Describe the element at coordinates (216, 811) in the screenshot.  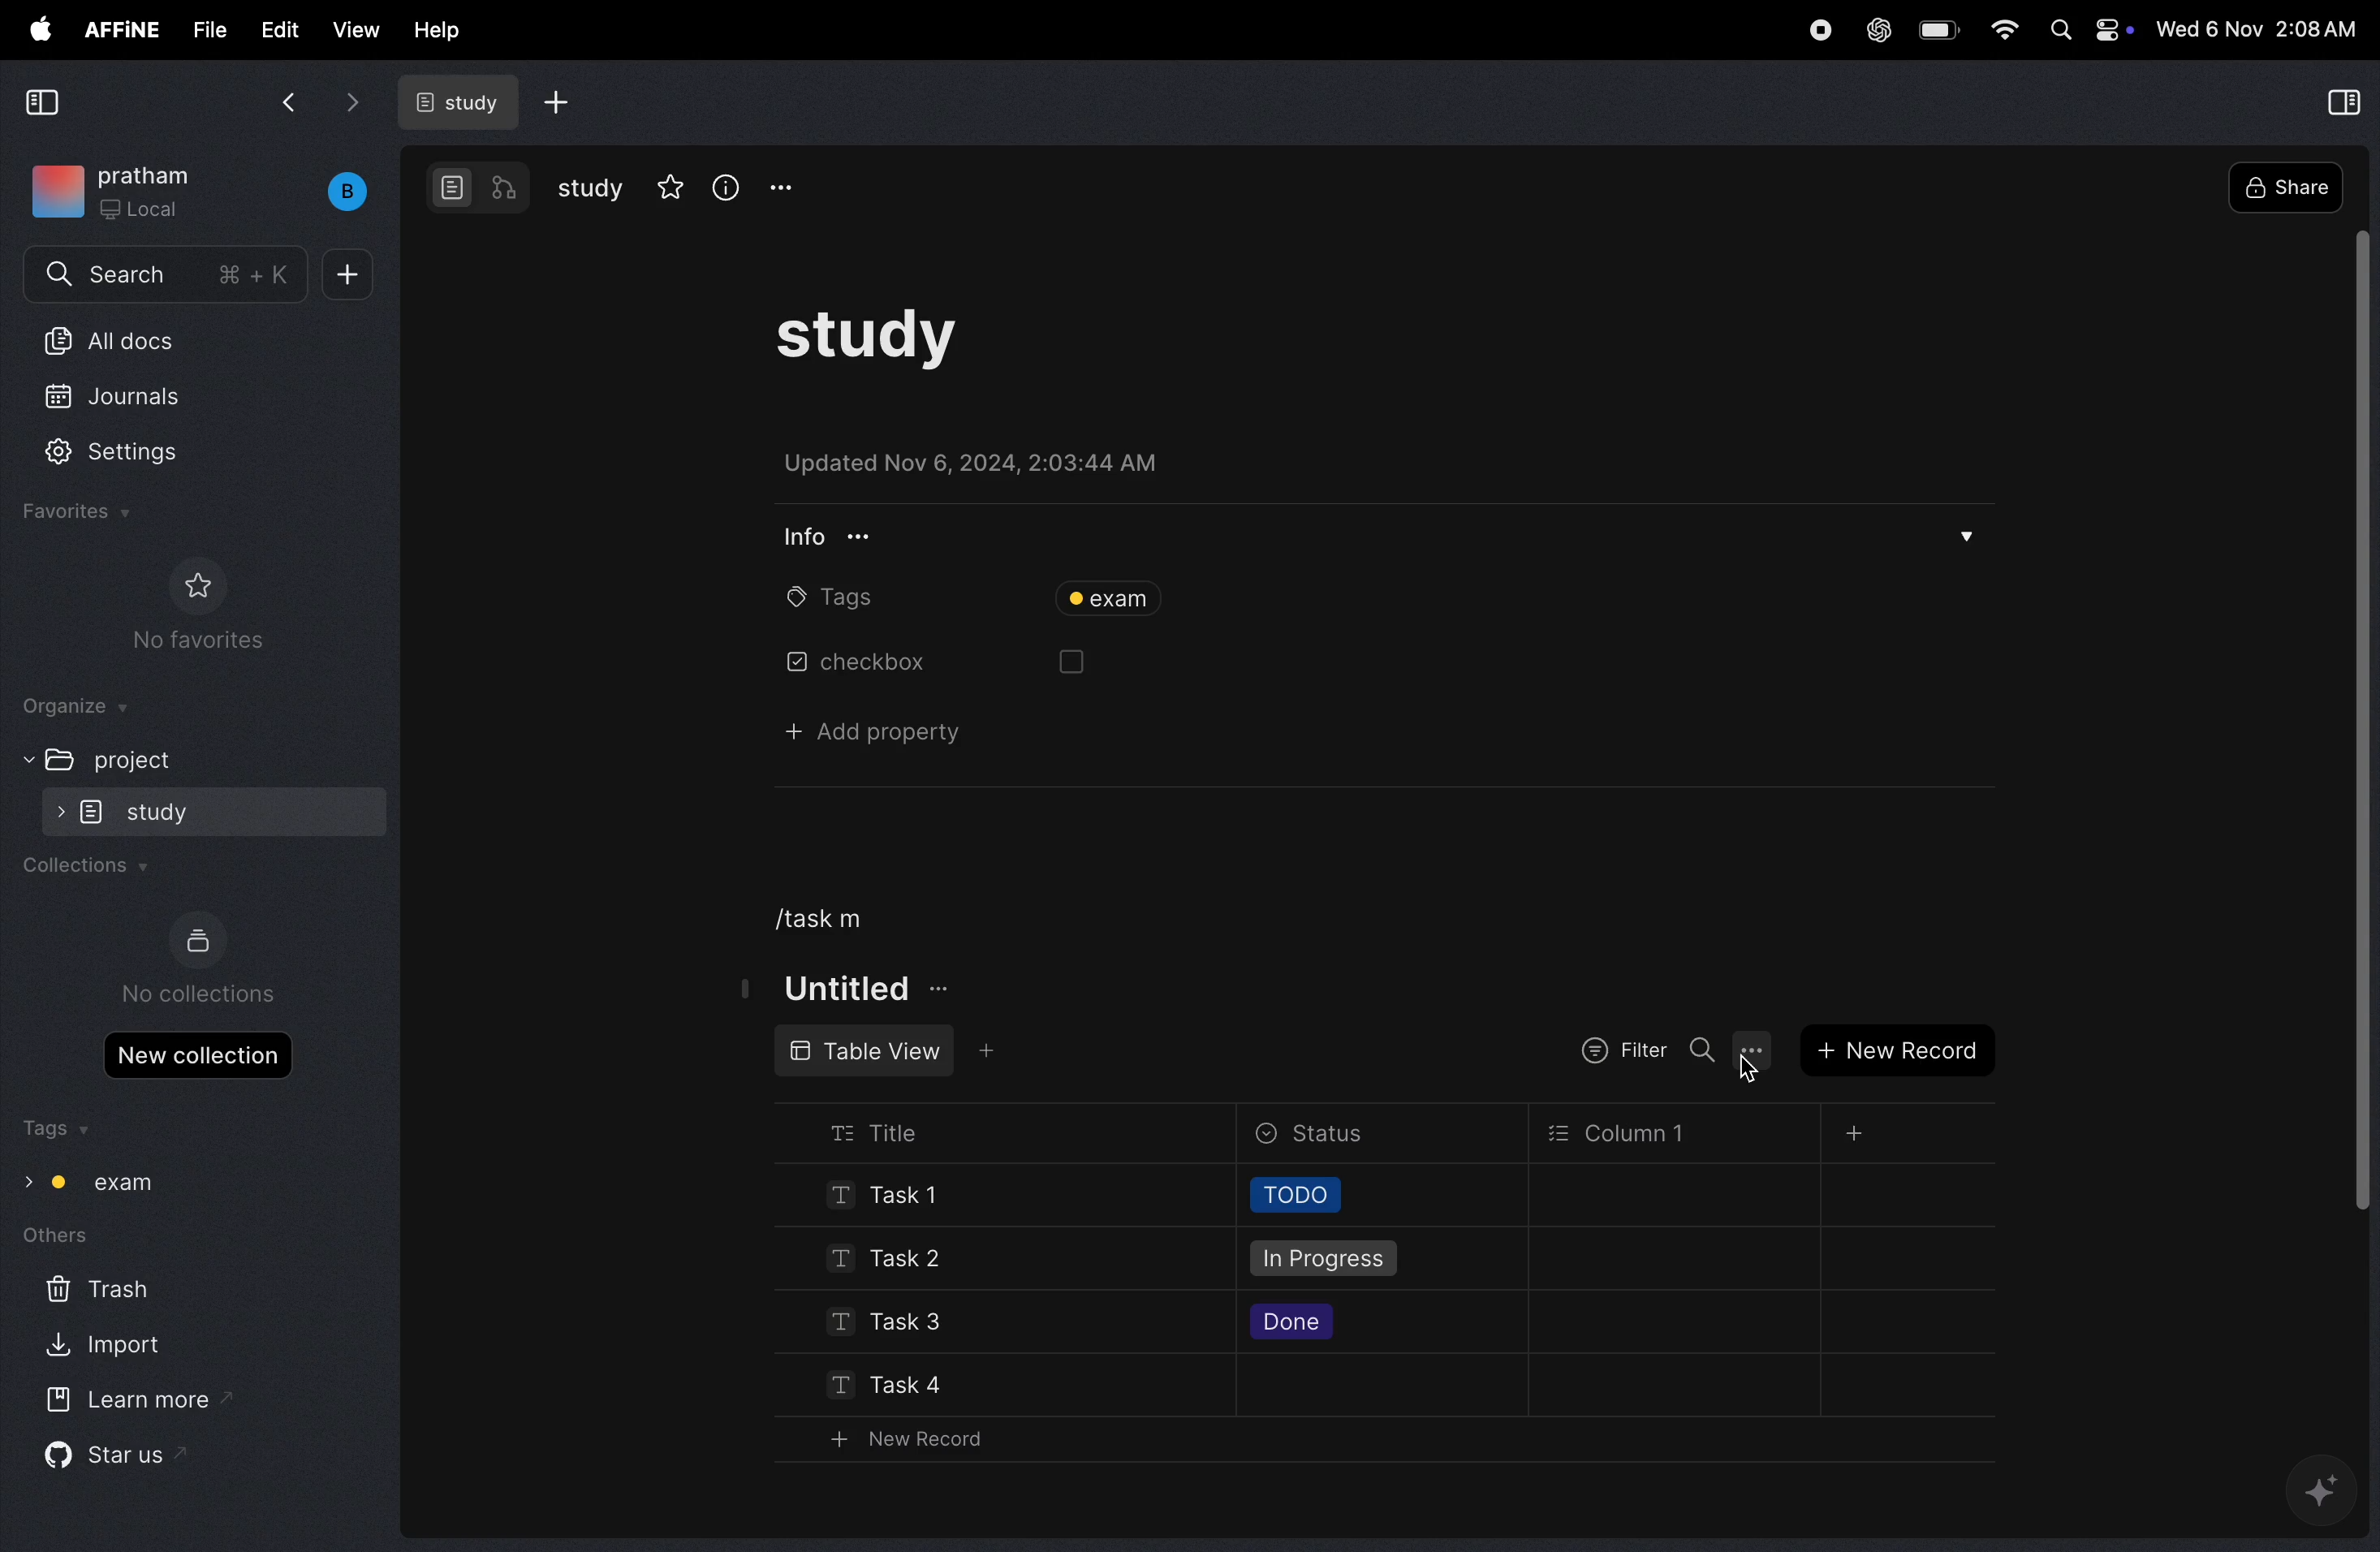
I see `study` at that location.